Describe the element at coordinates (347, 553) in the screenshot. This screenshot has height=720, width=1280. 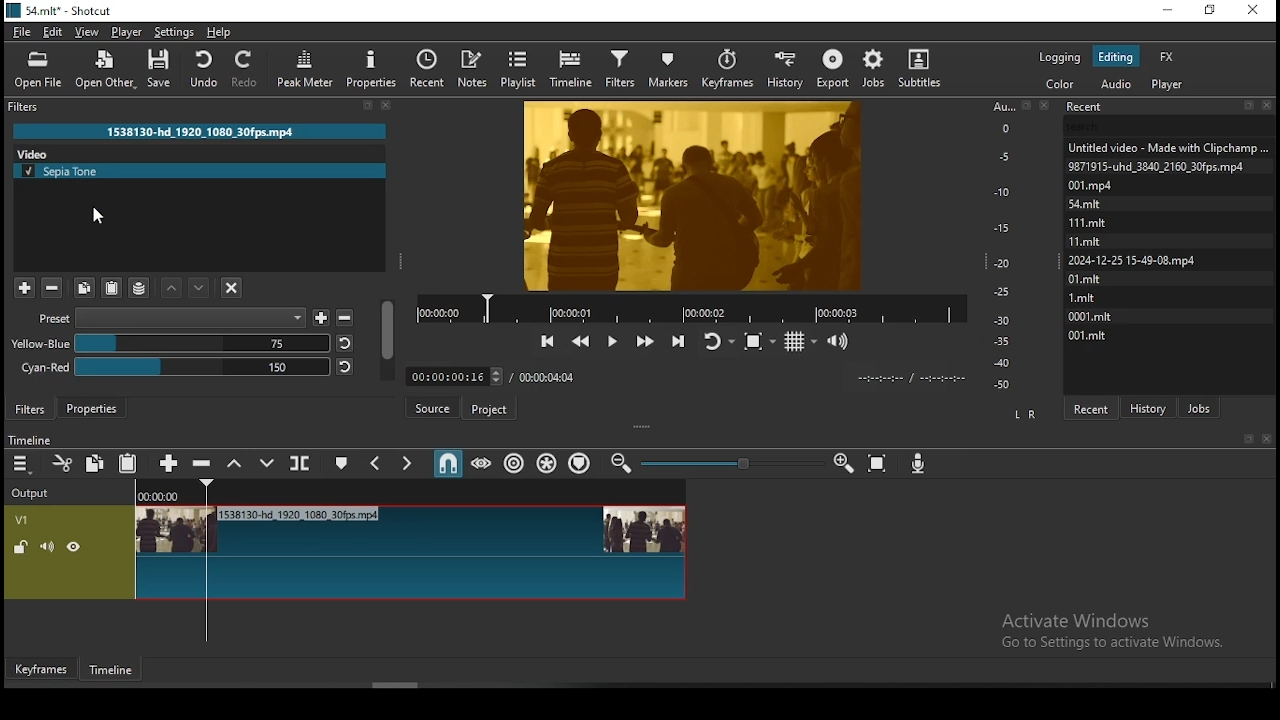
I see `video track` at that location.